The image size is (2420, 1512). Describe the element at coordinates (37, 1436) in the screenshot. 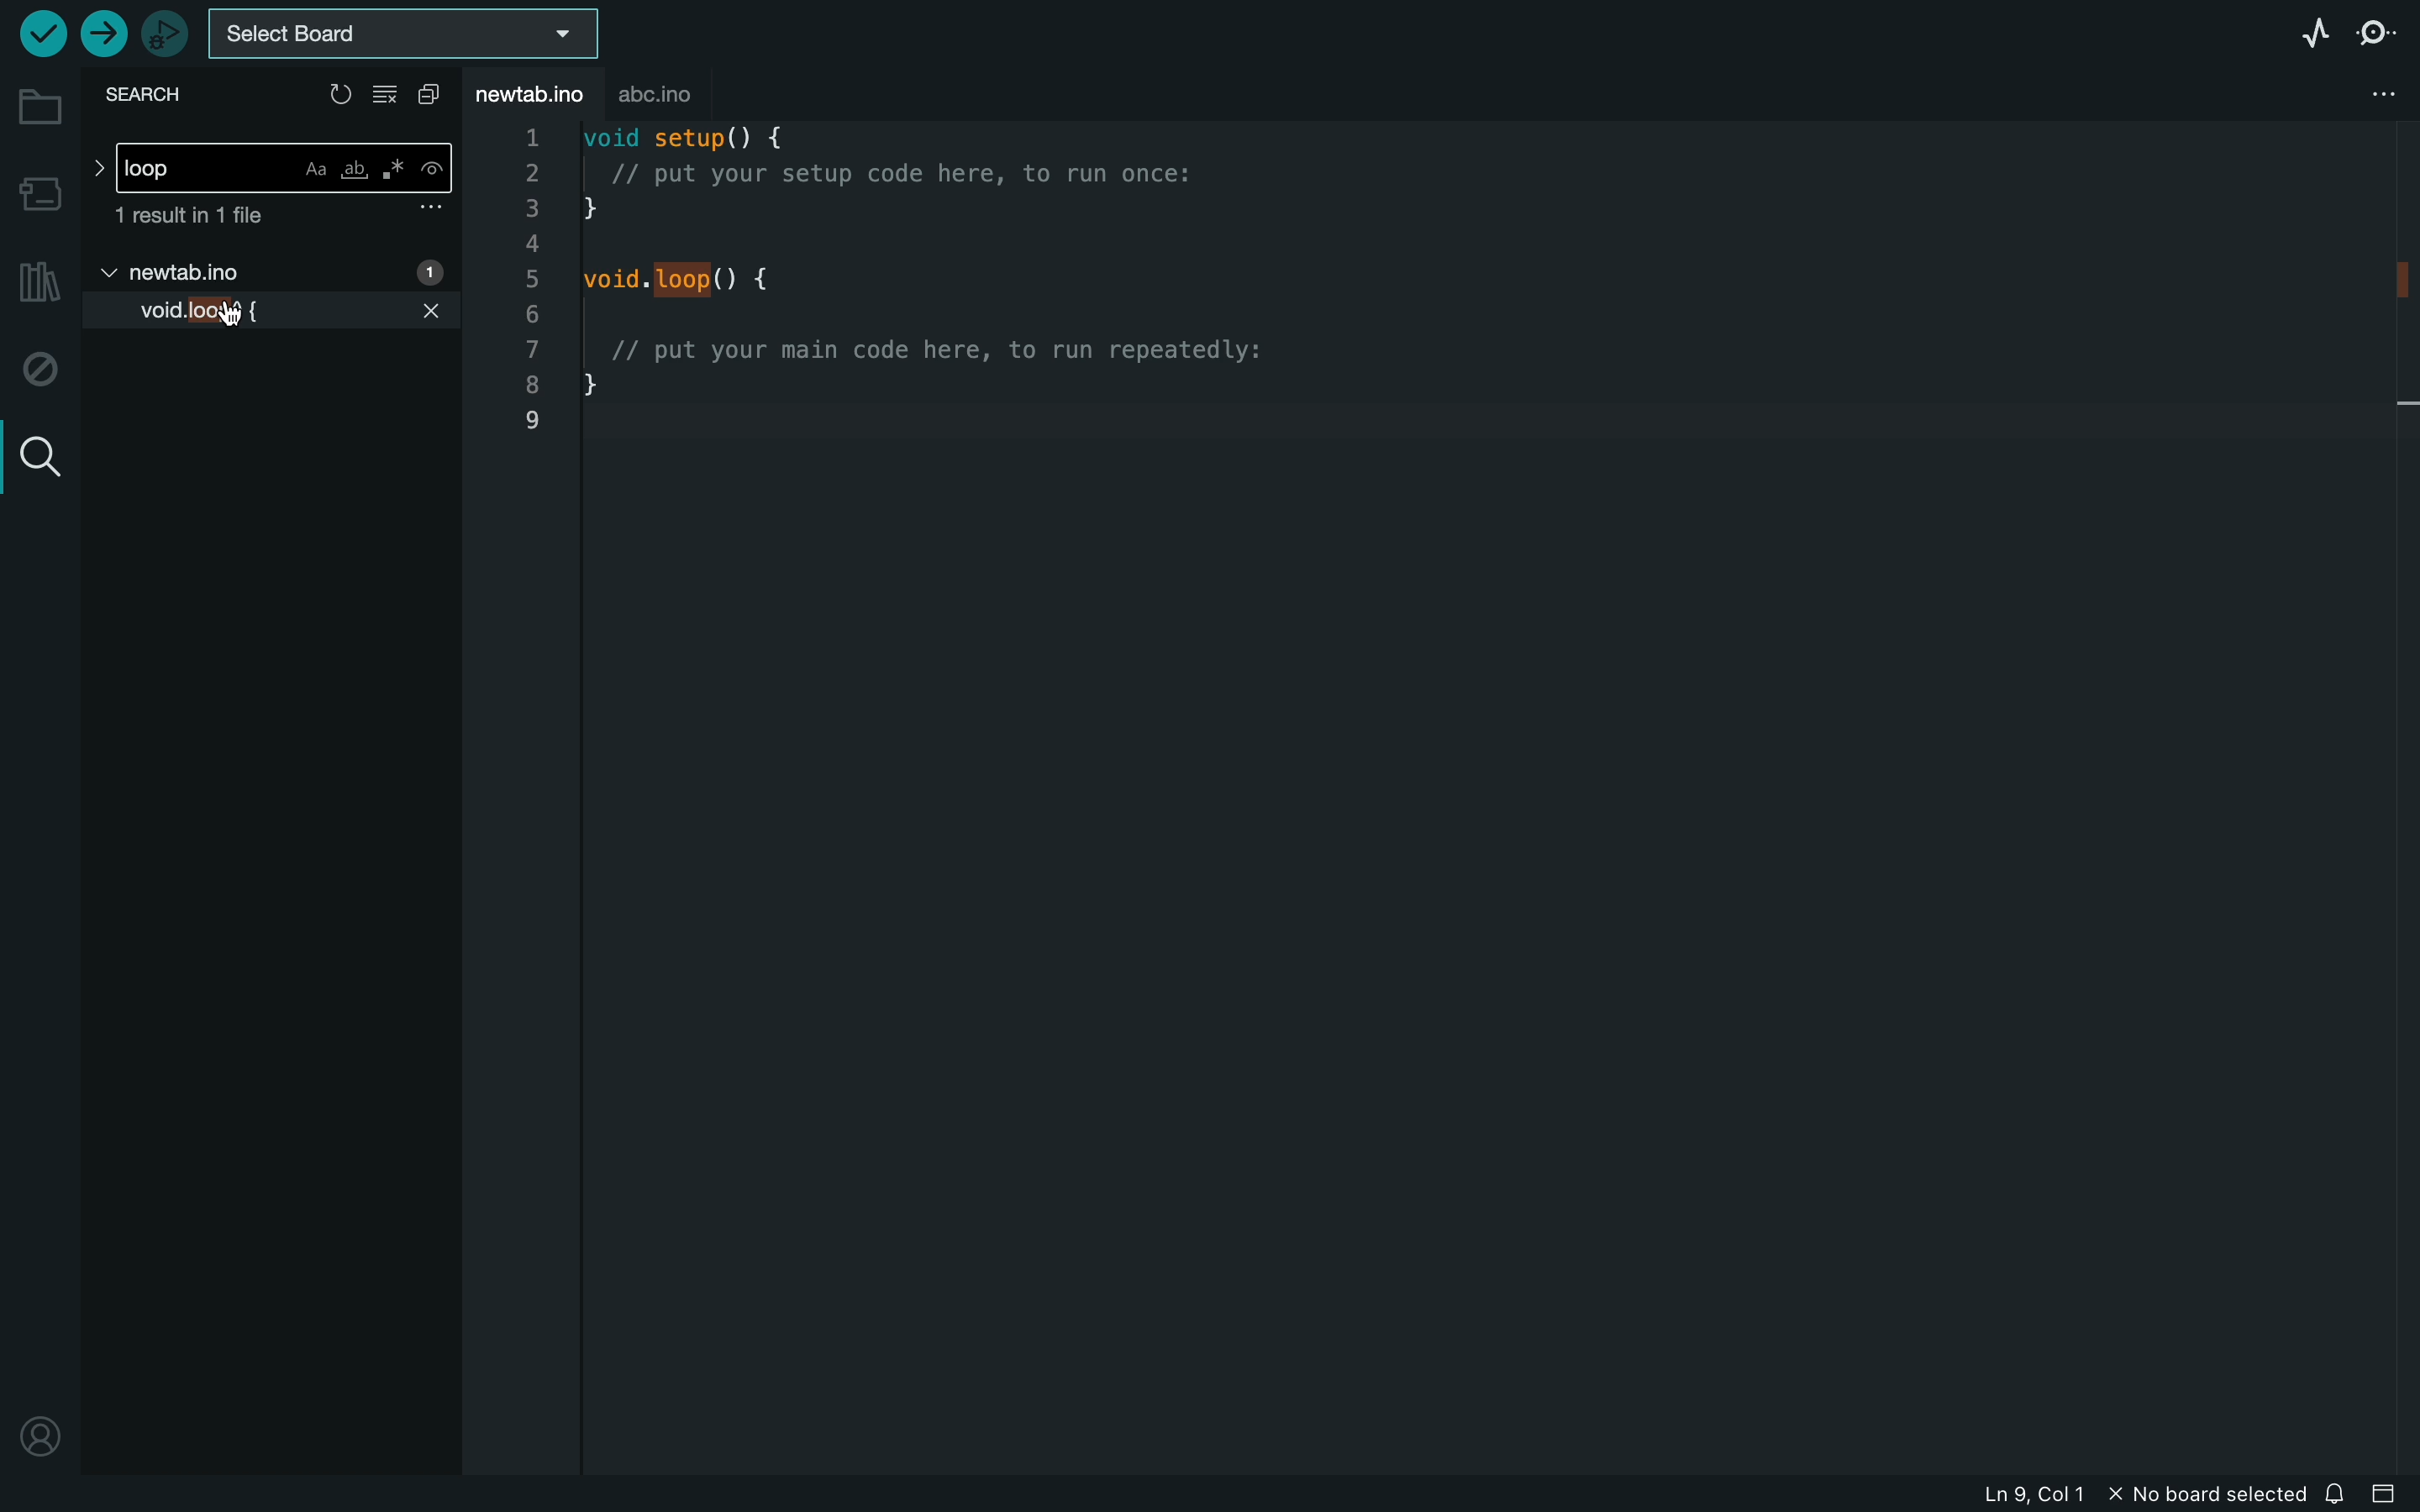

I see `profile` at that location.